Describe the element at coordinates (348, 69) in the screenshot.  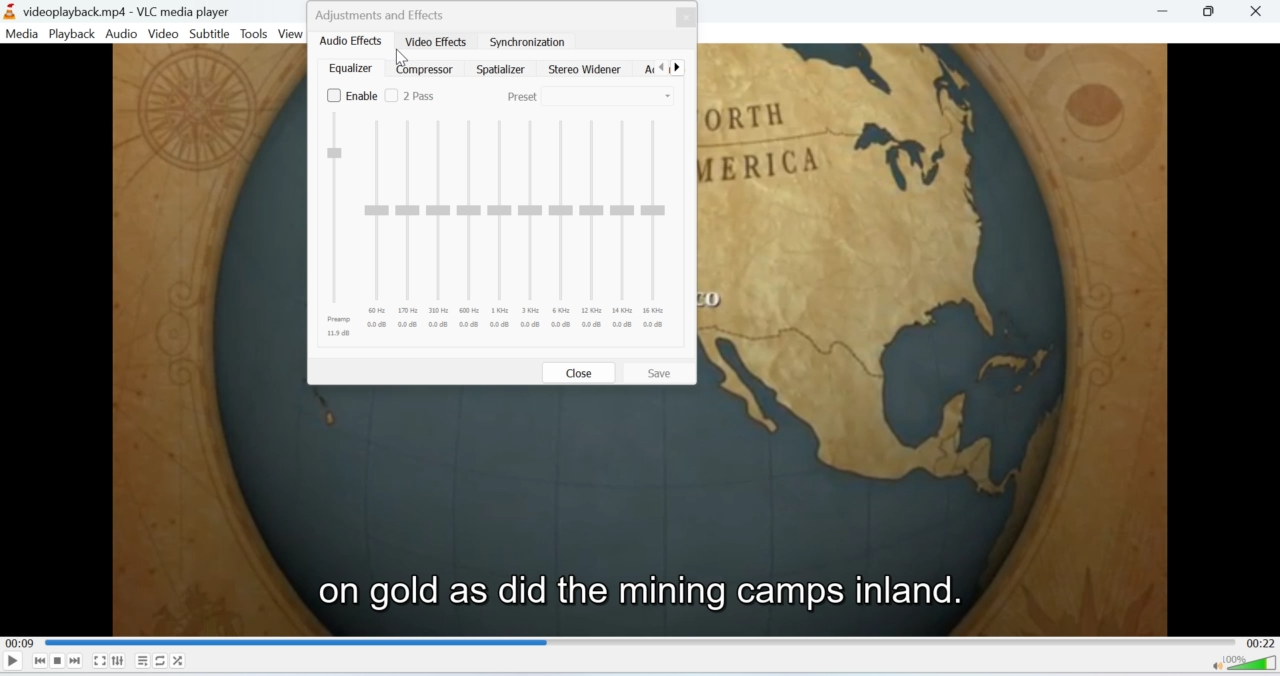
I see `Equalizer` at that location.